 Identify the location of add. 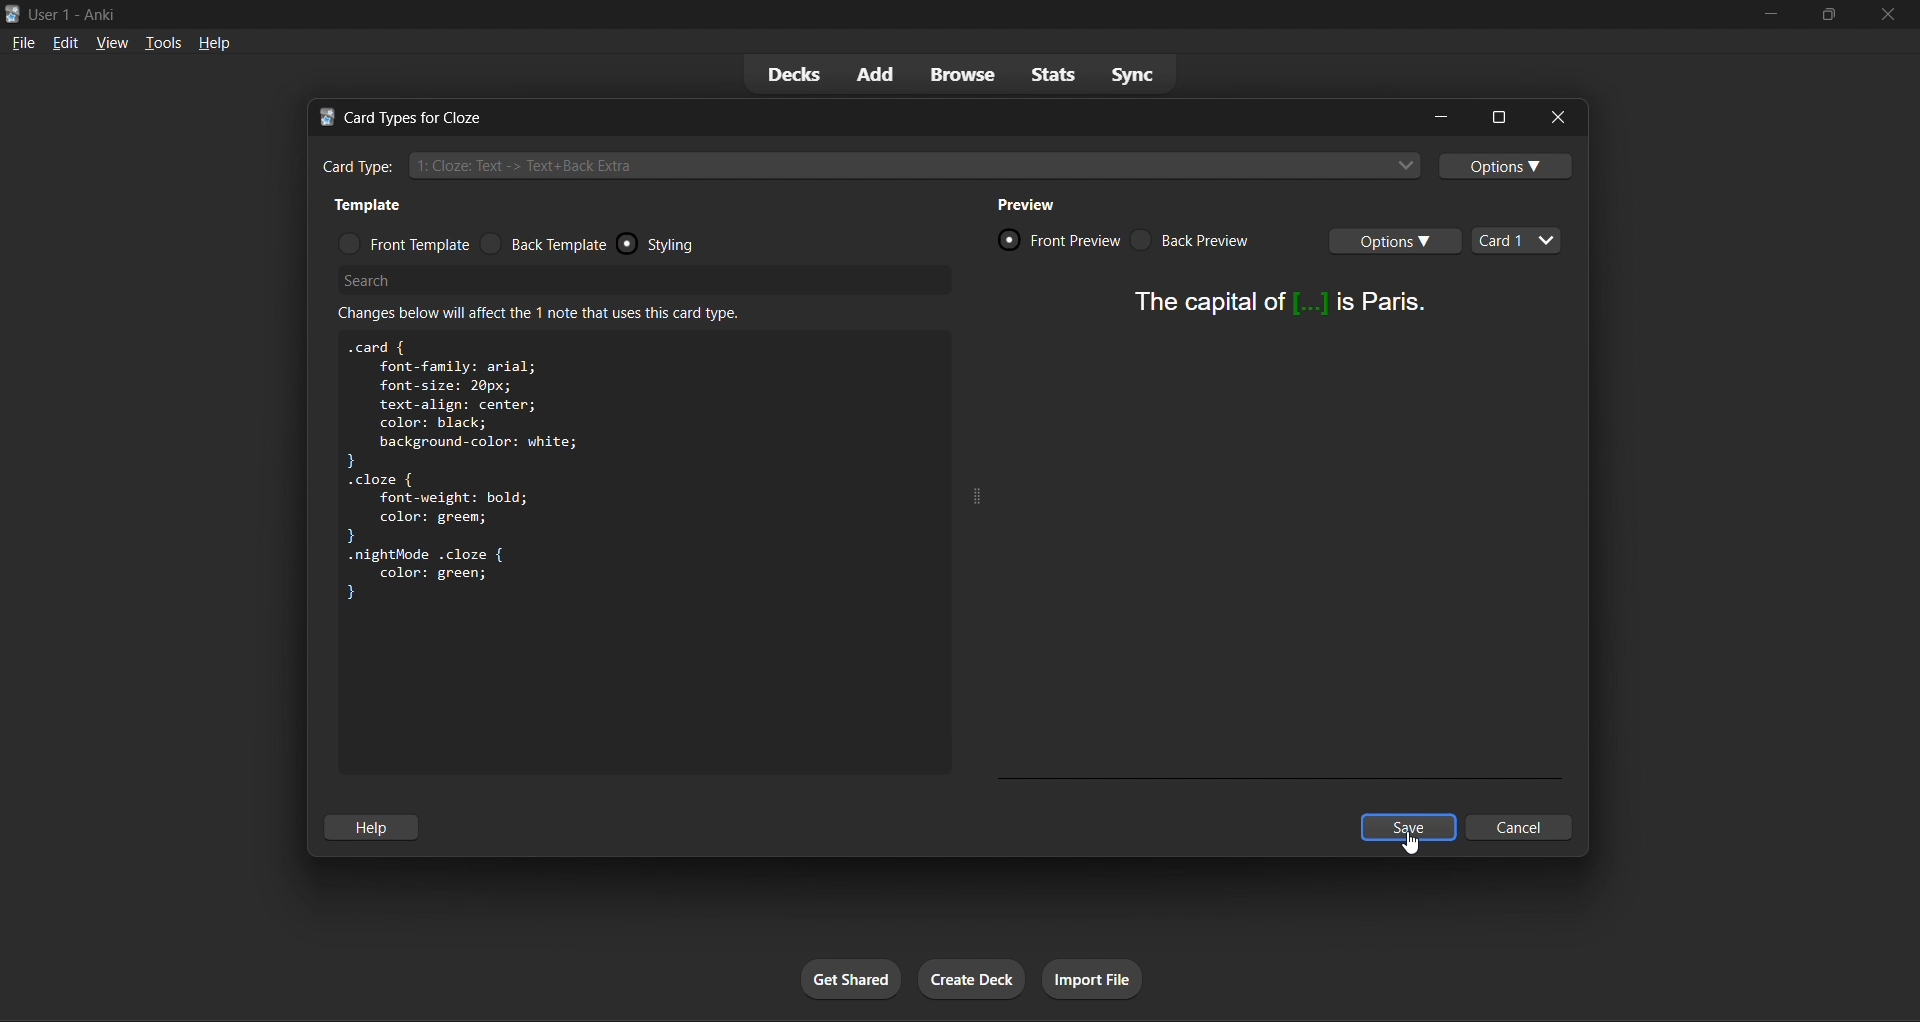
(875, 72).